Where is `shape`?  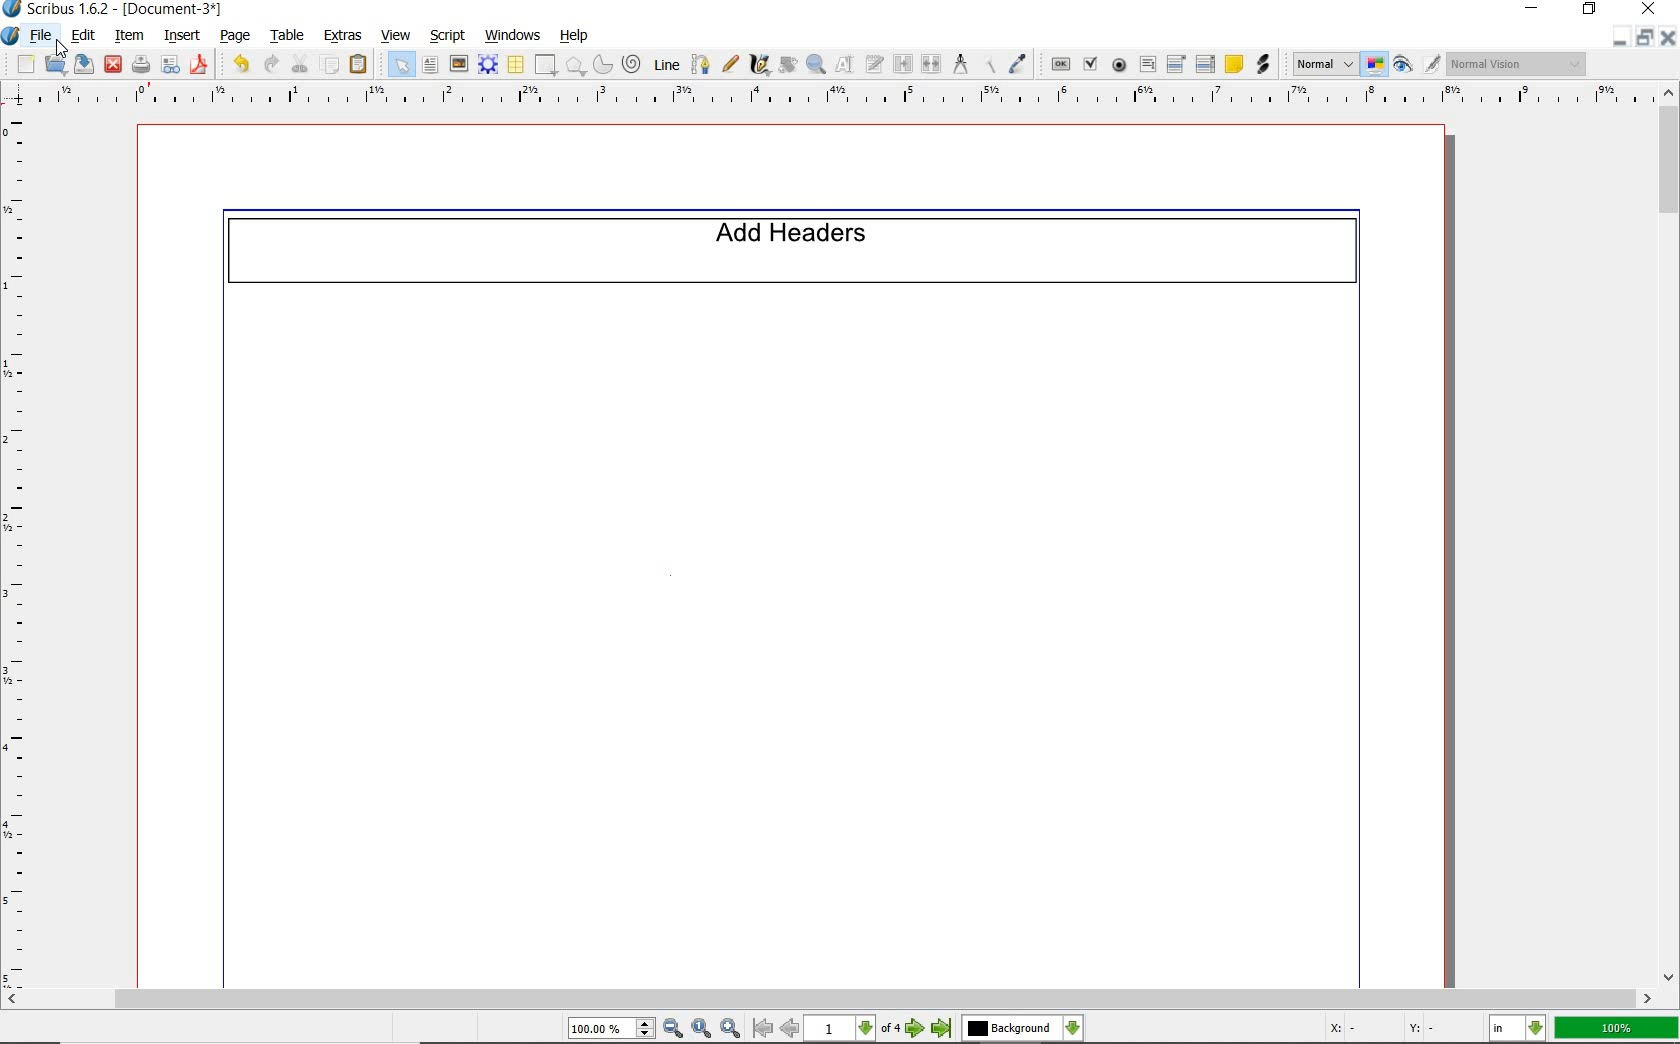
shape is located at coordinates (547, 66).